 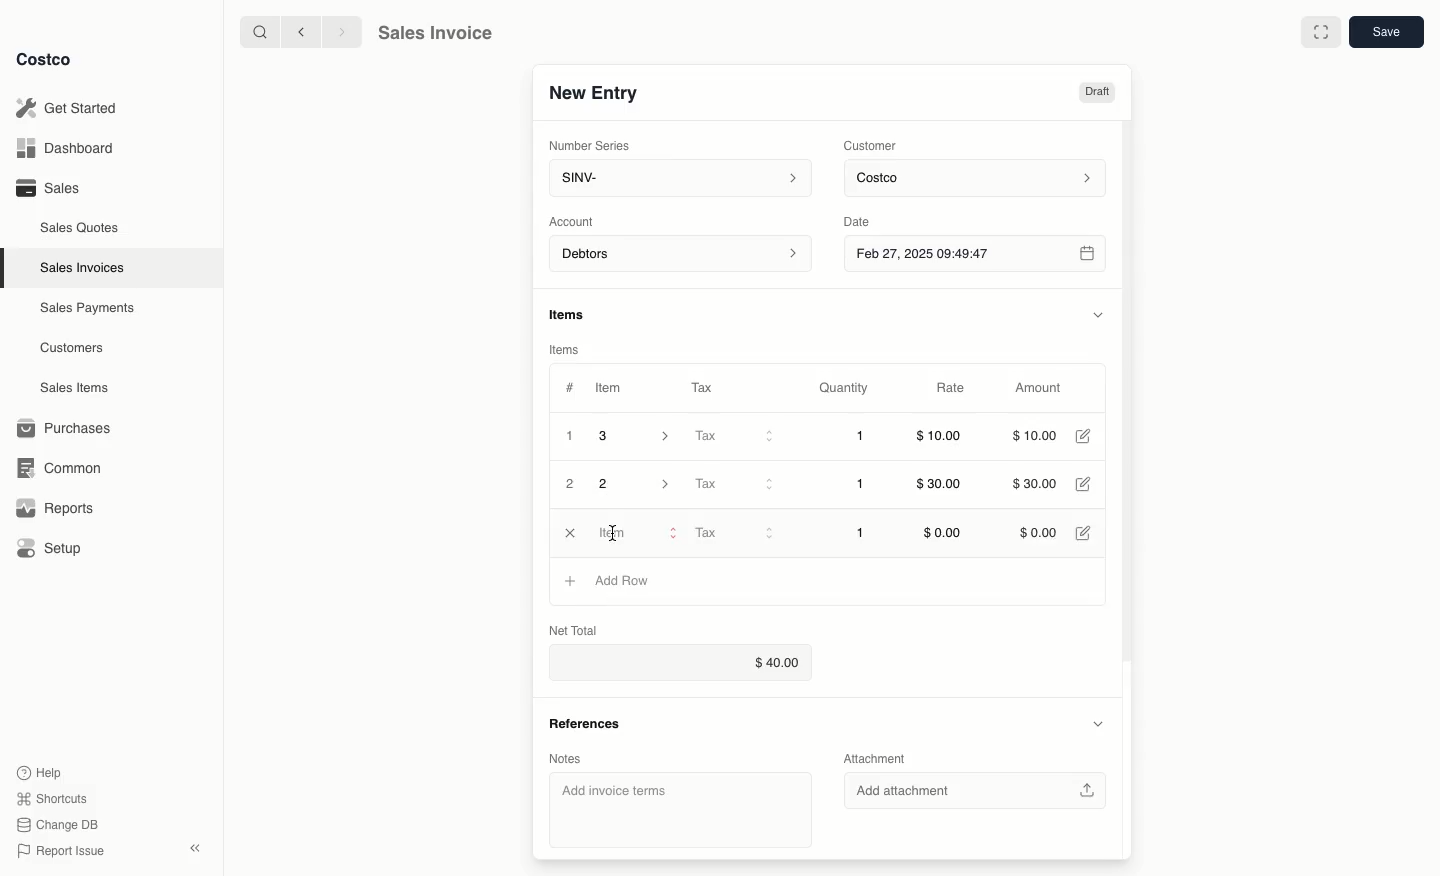 What do you see at coordinates (81, 227) in the screenshot?
I see `Sales Quotes` at bounding box center [81, 227].